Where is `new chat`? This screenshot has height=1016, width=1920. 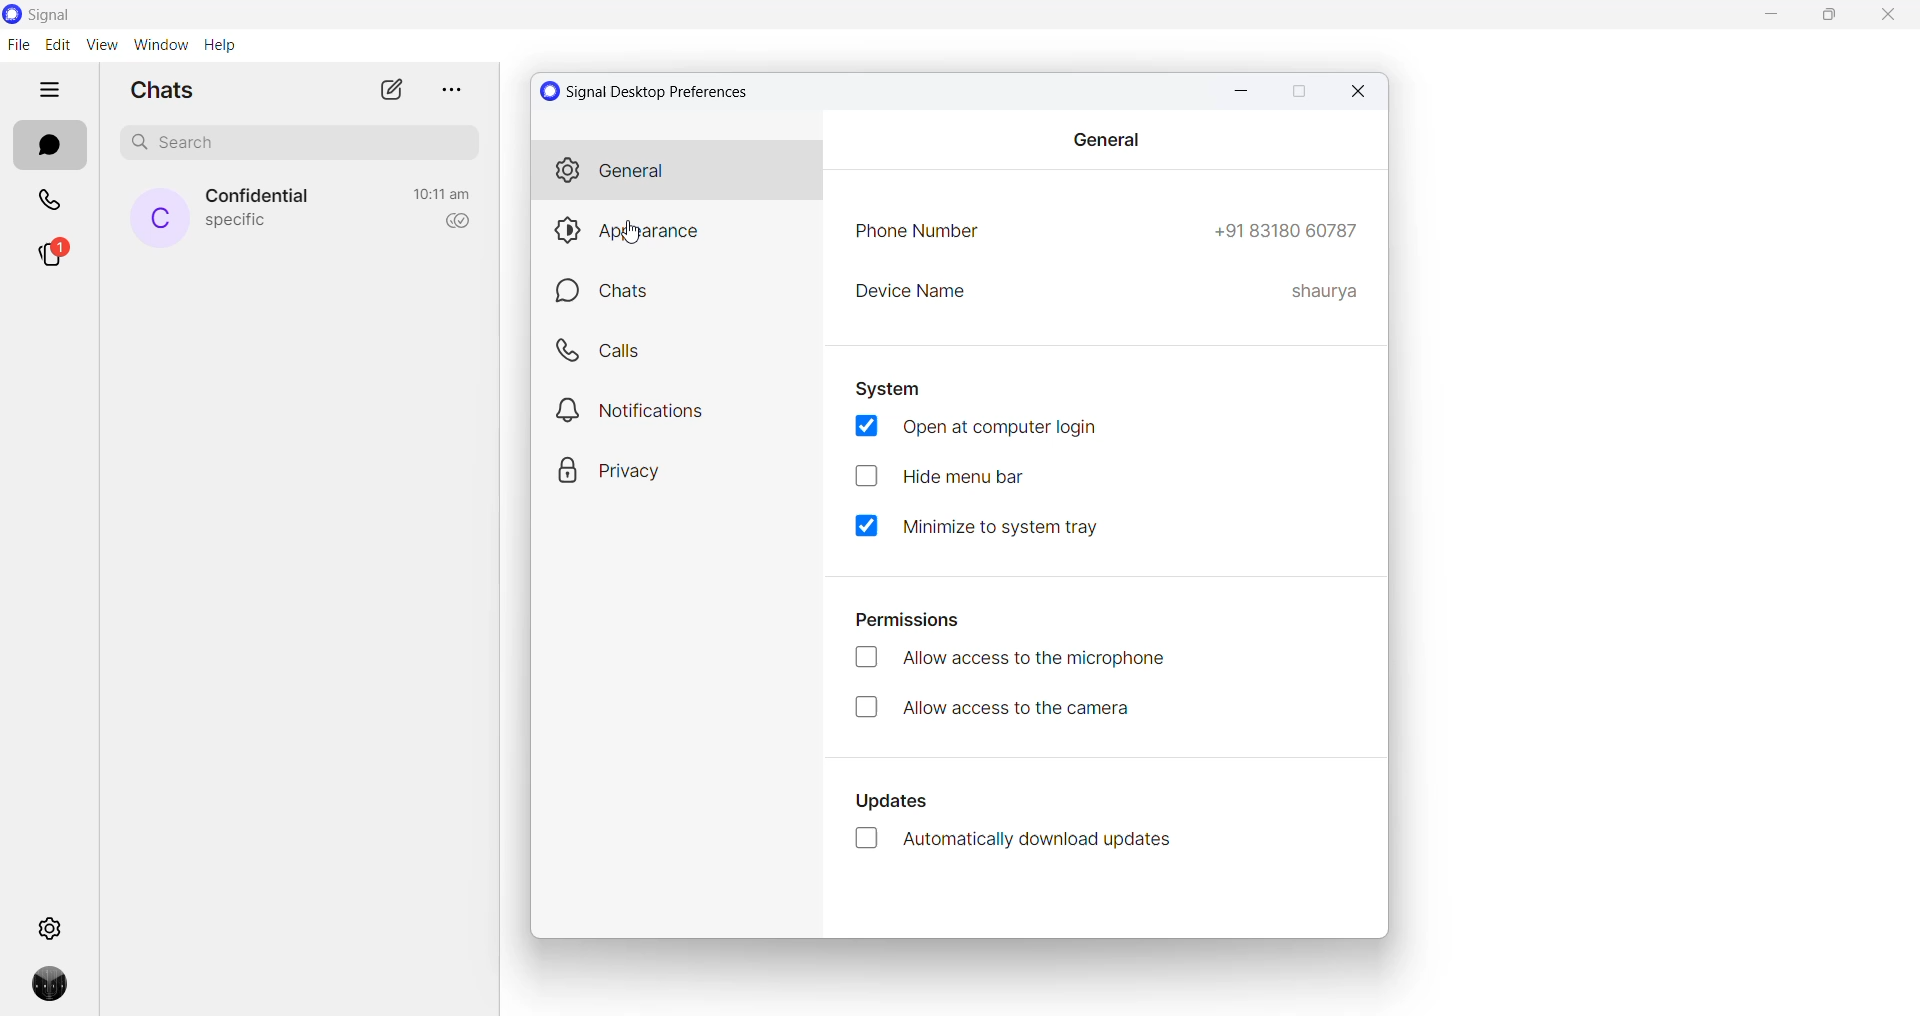 new chat is located at coordinates (391, 89).